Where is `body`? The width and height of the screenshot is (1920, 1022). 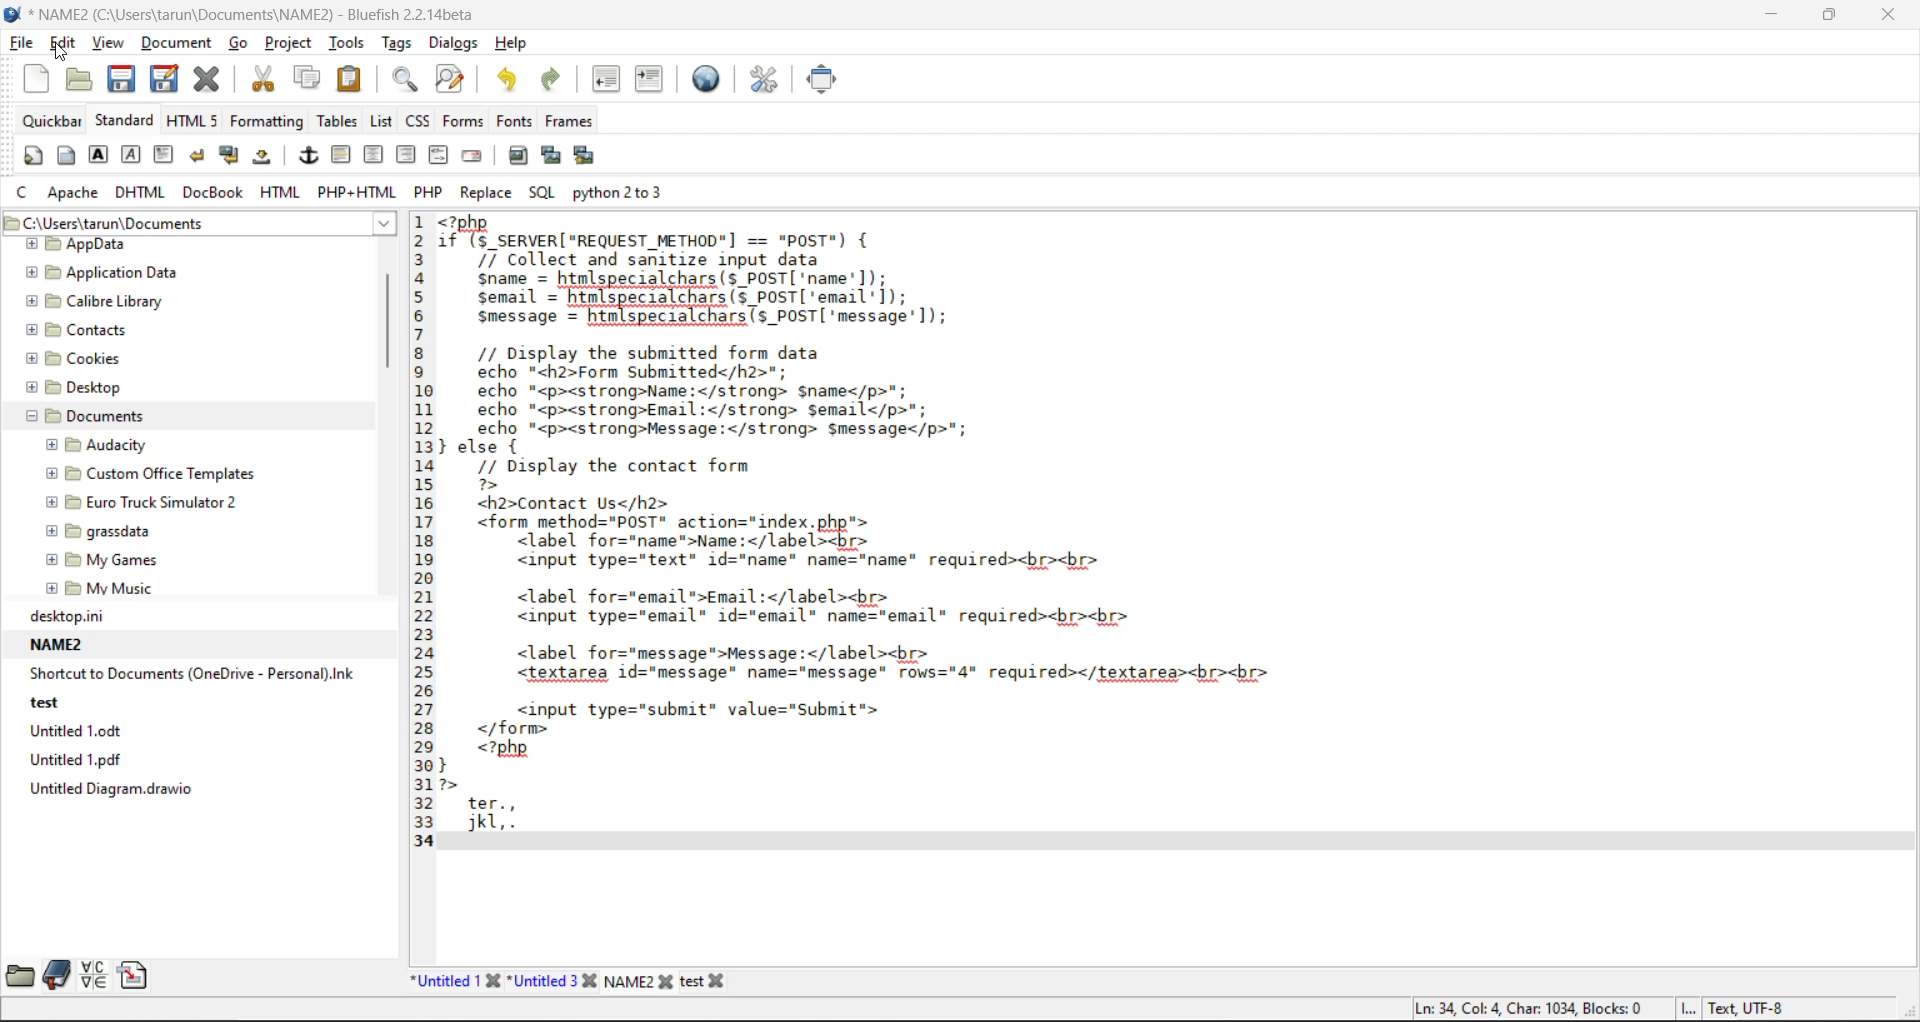 body is located at coordinates (69, 155).